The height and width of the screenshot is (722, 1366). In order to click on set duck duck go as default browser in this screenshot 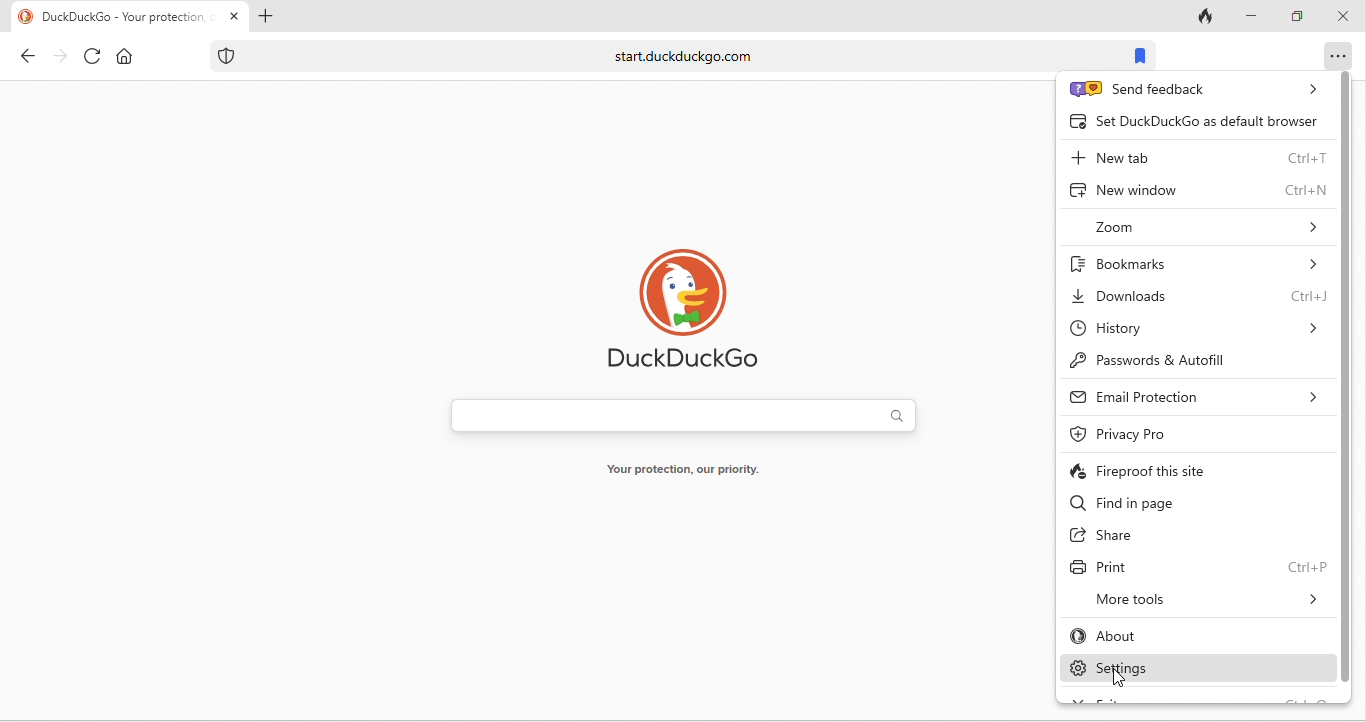, I will do `click(1191, 121)`.